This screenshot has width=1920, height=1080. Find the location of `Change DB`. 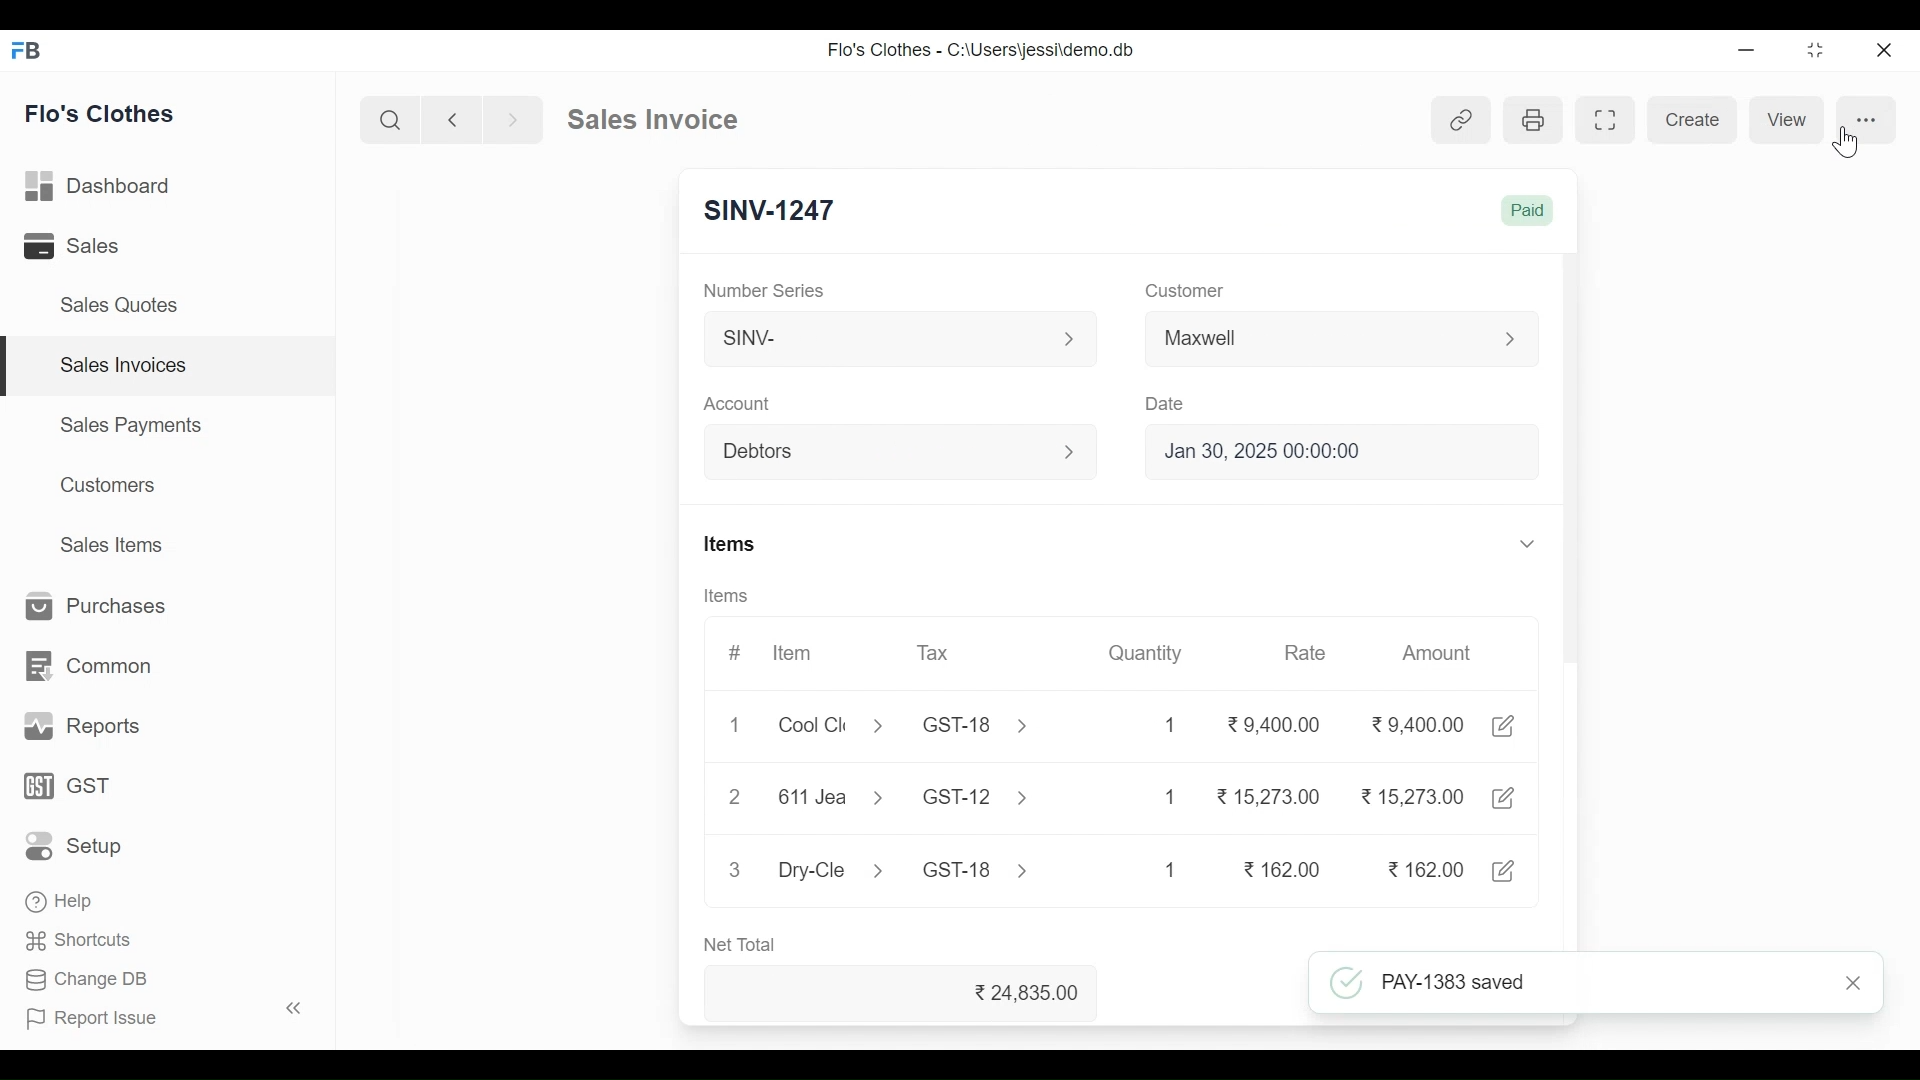

Change DB is located at coordinates (88, 982).